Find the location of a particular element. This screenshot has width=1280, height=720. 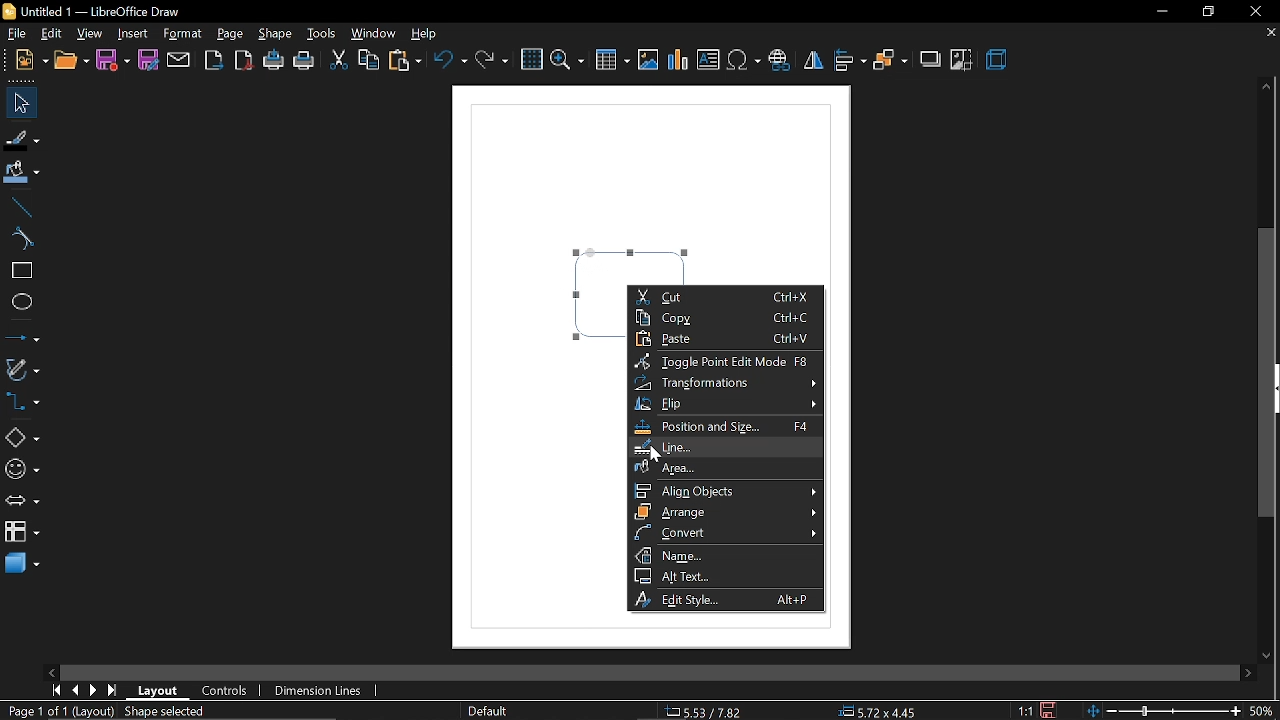

vertical scrollbar is located at coordinates (1270, 374).